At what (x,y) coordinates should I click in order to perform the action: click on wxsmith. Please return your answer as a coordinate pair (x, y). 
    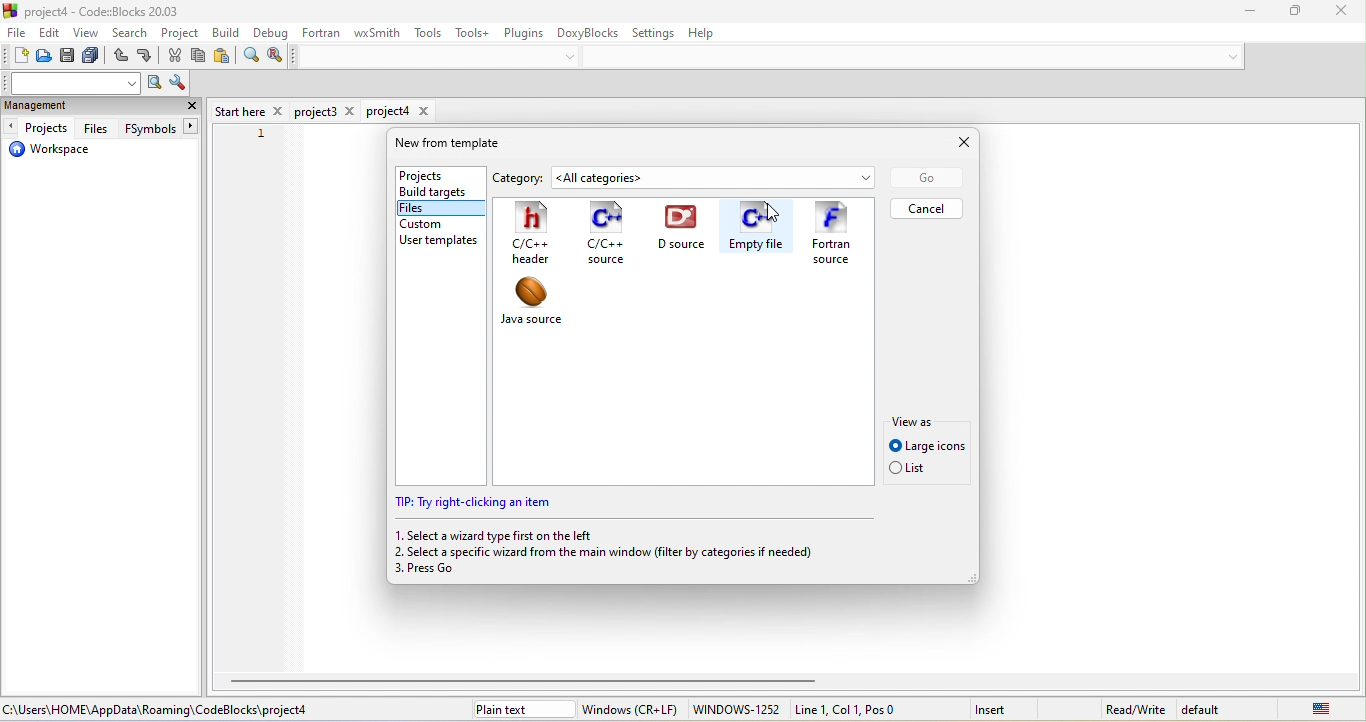
    Looking at the image, I should click on (374, 34).